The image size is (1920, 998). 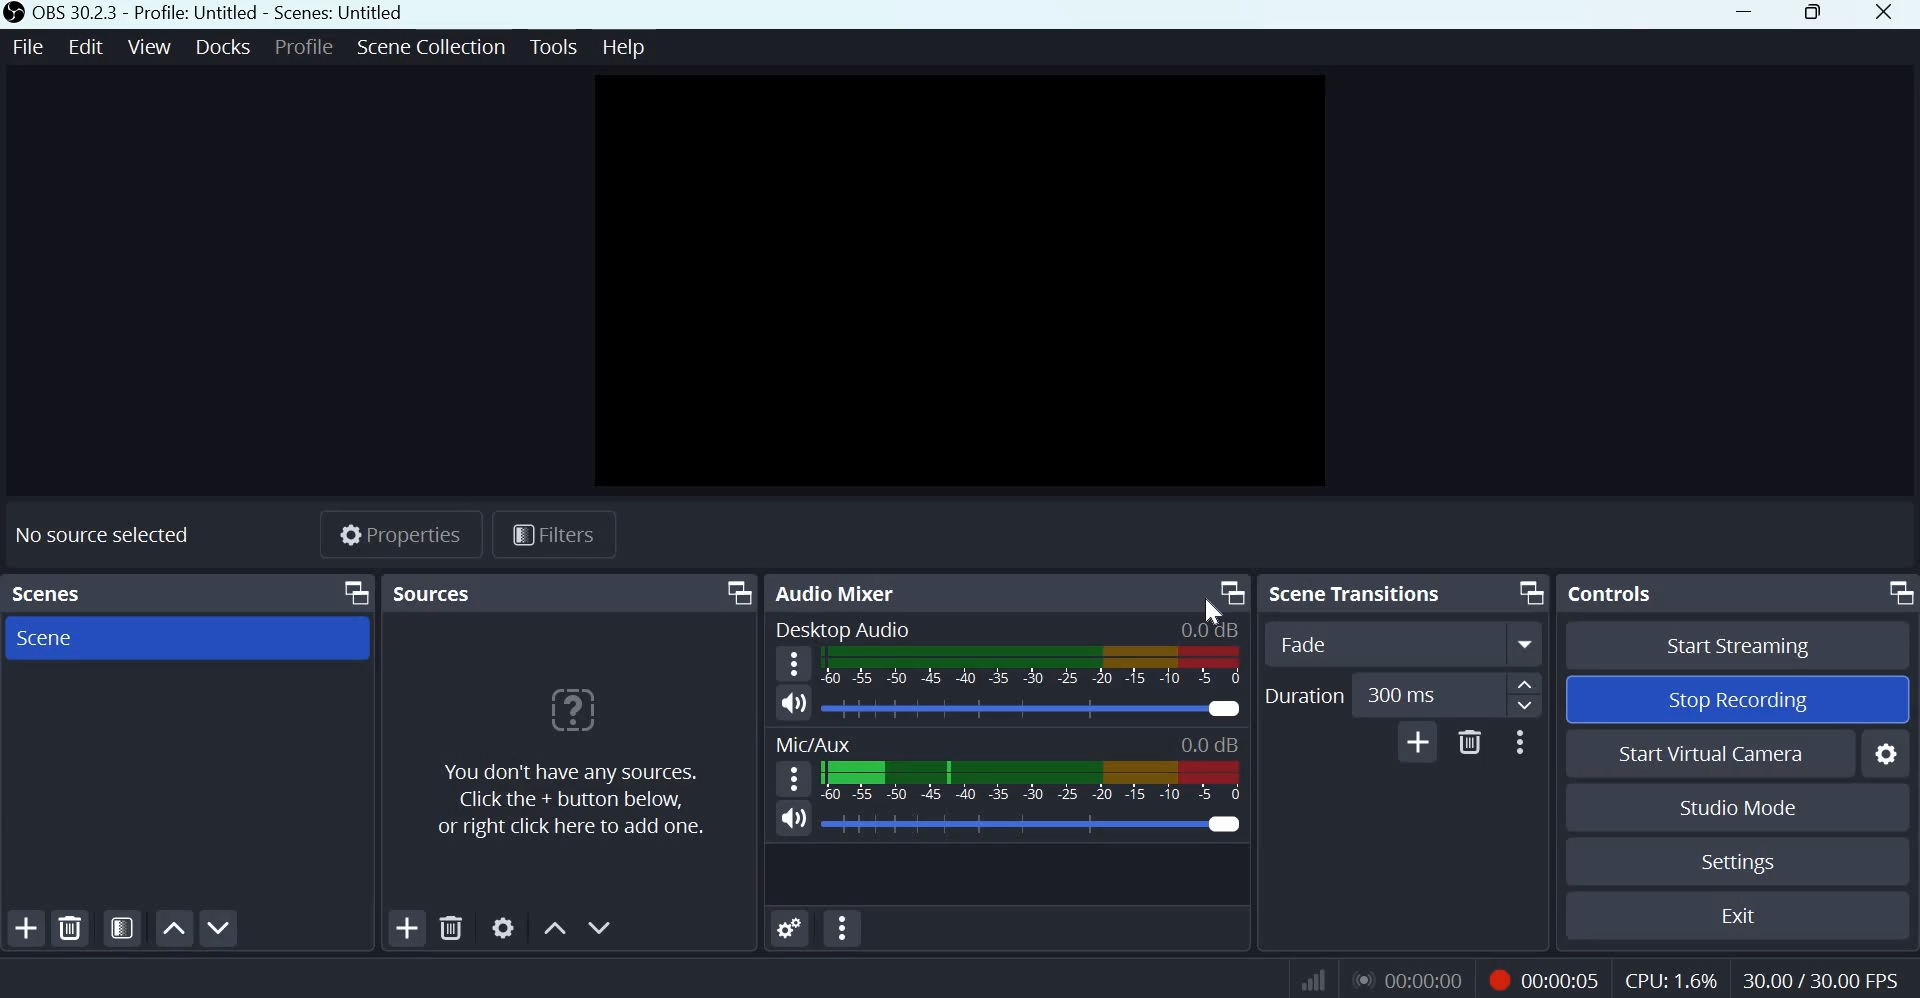 I want to click on Volume meter, so click(x=1037, y=670).